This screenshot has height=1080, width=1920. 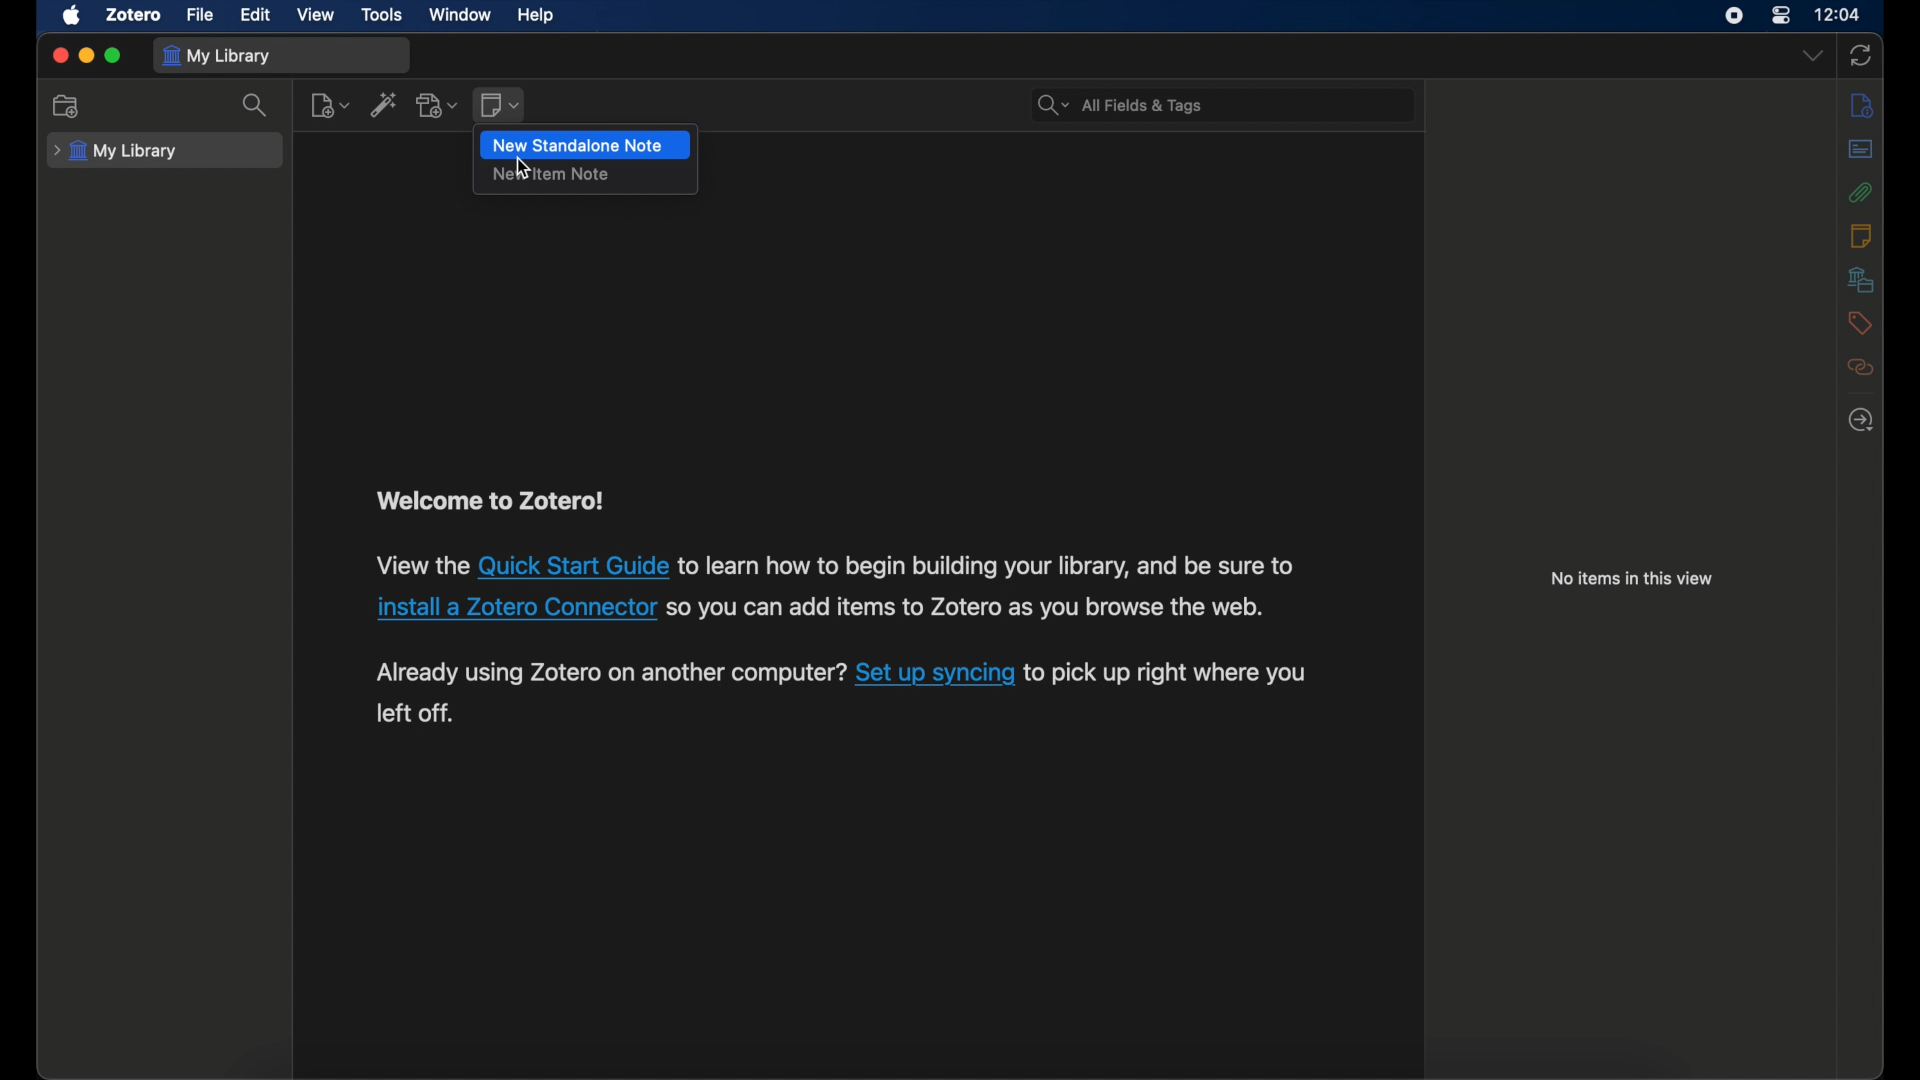 What do you see at coordinates (256, 15) in the screenshot?
I see `edit` at bounding box center [256, 15].